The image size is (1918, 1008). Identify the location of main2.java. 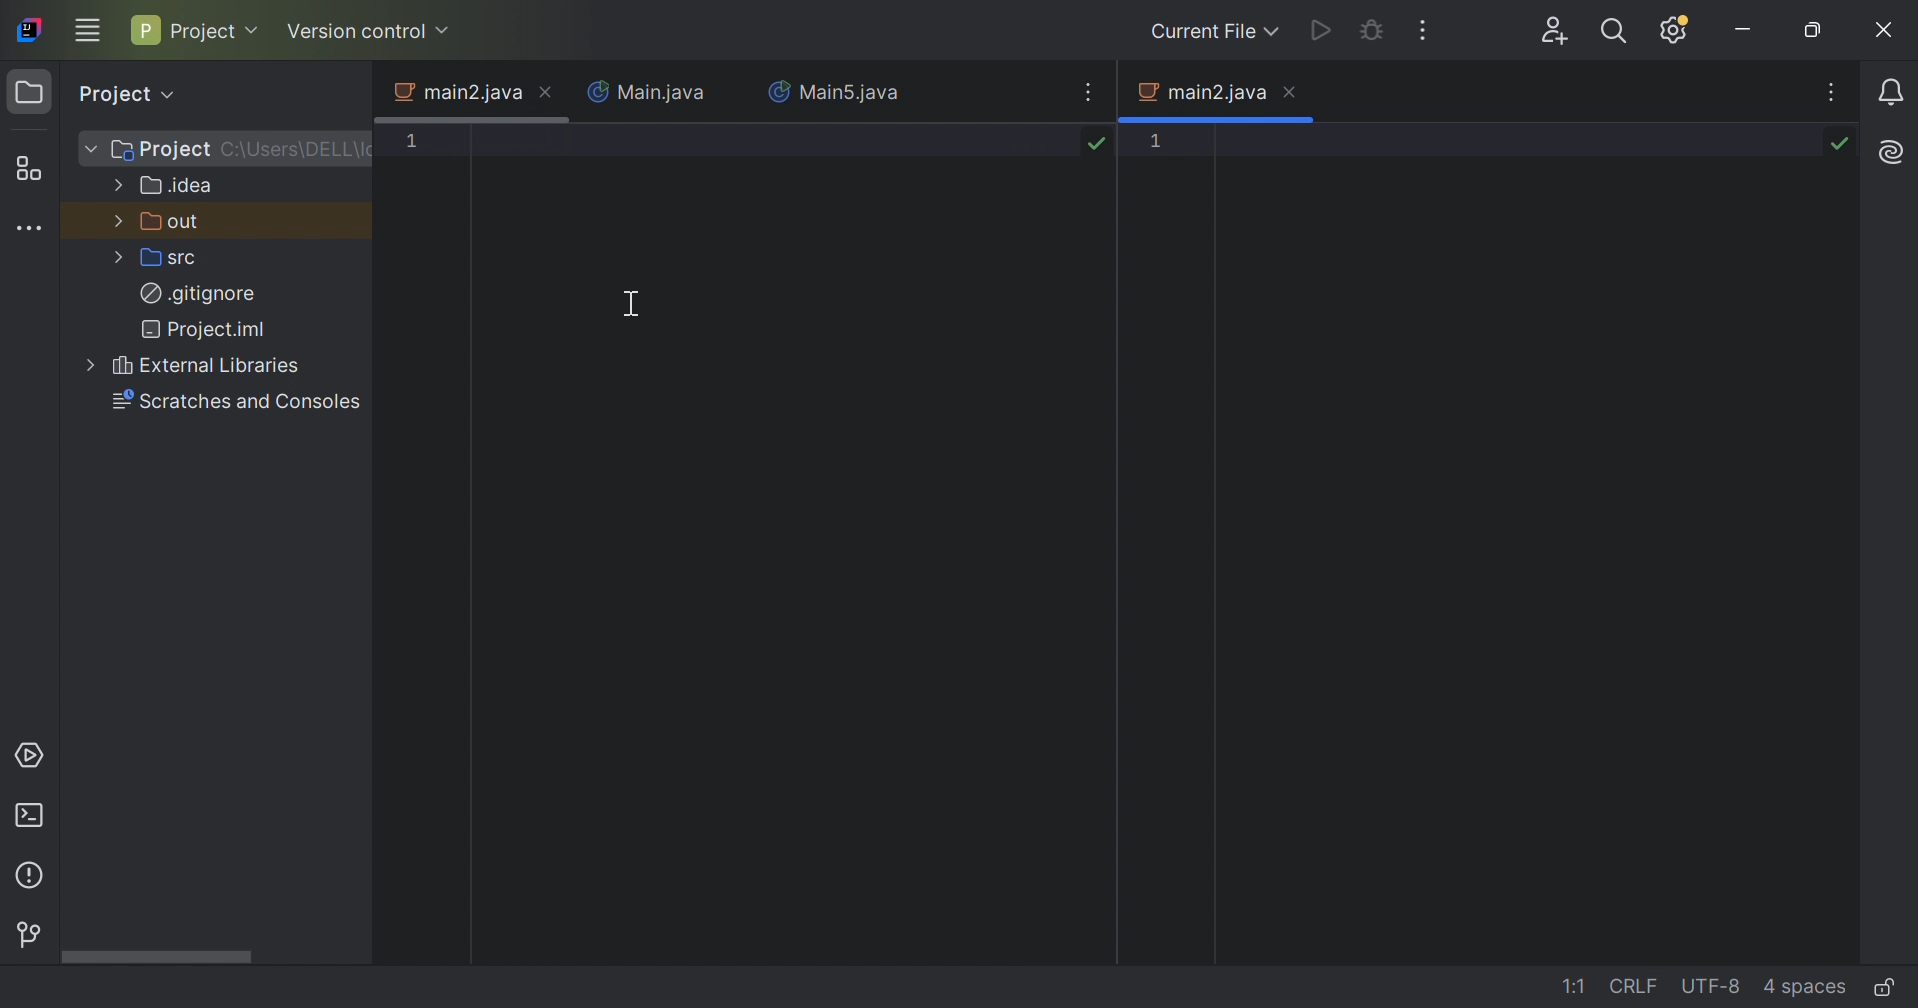
(1199, 92).